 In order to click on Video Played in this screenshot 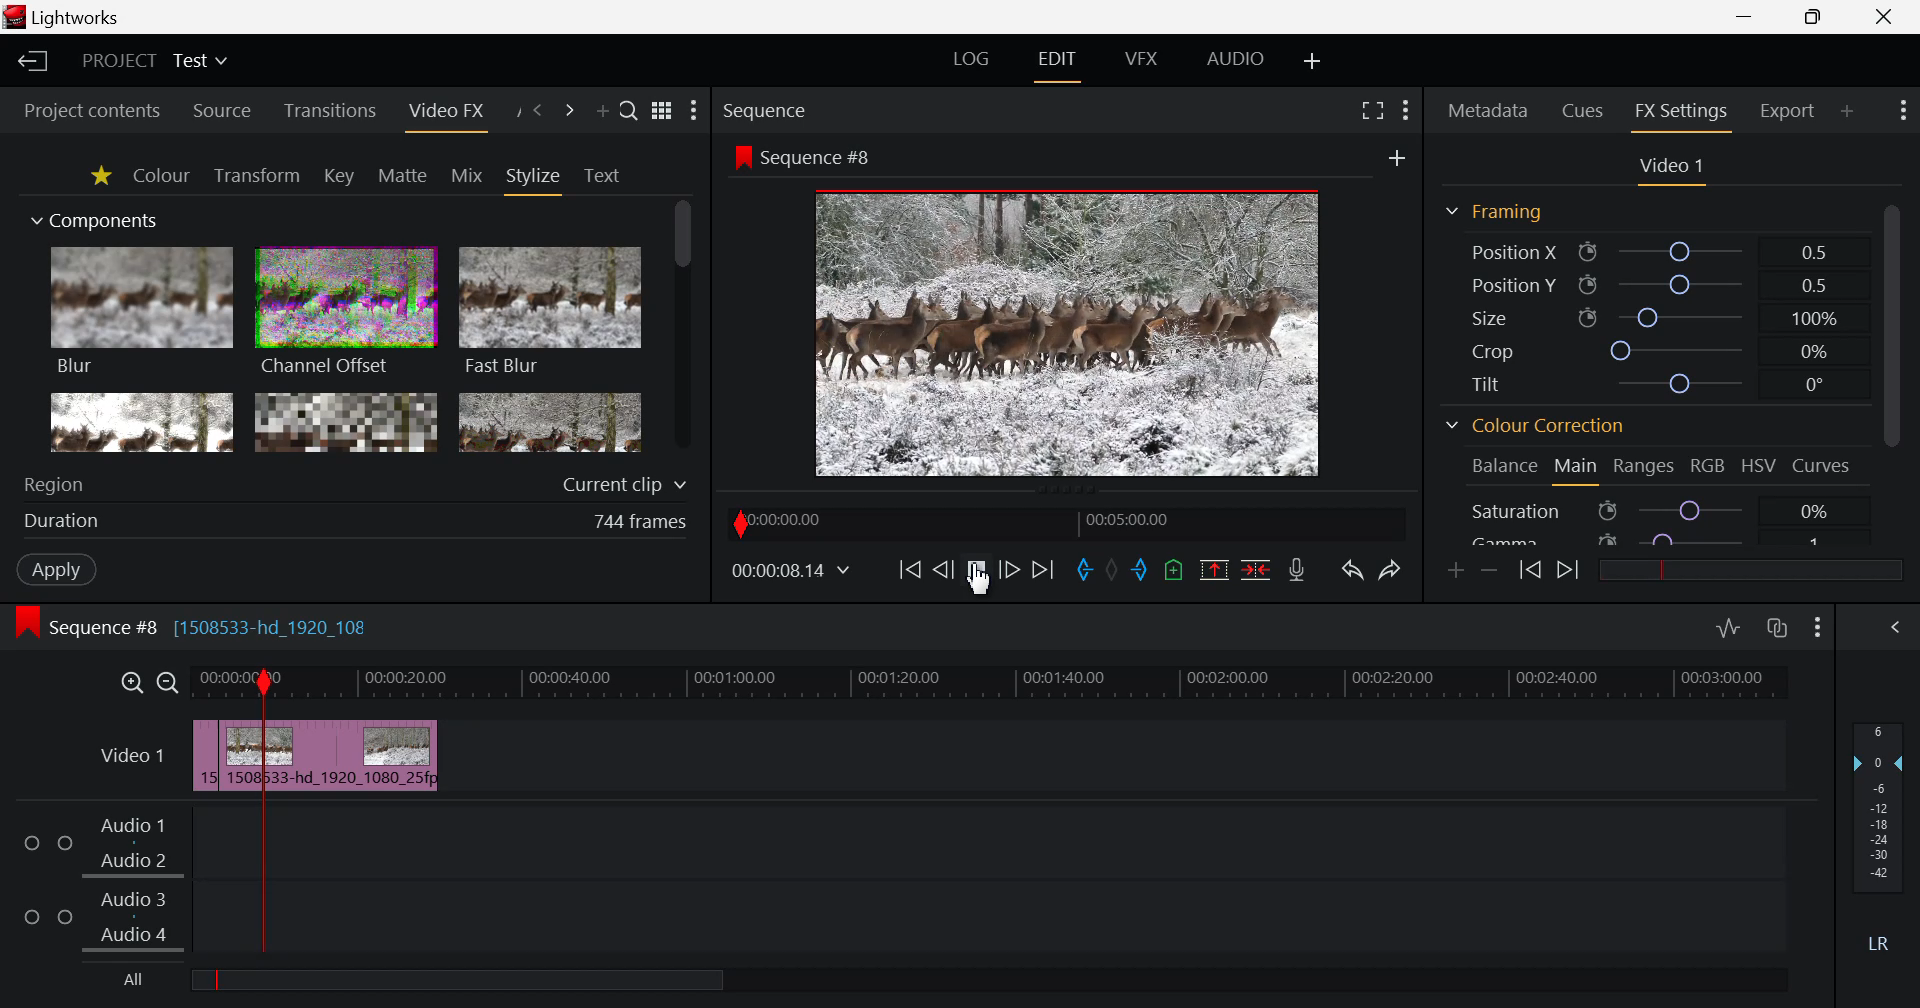, I will do `click(976, 576)`.